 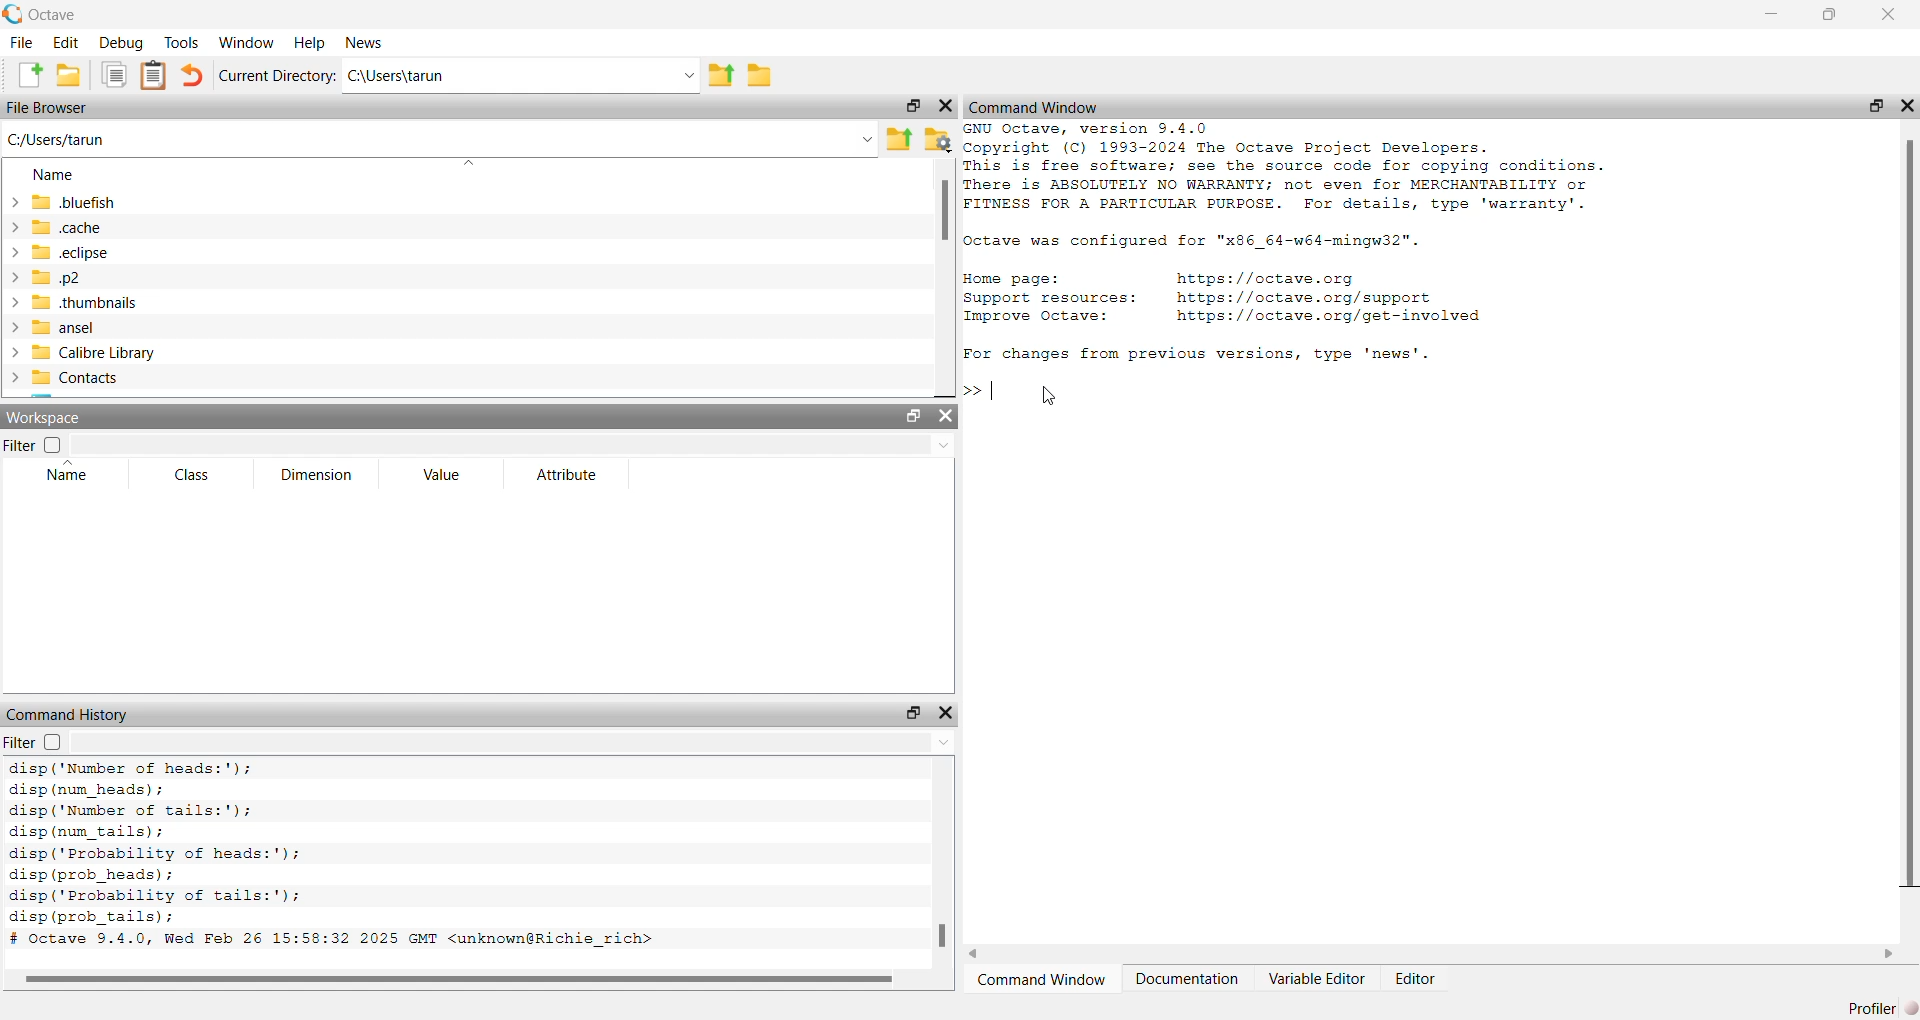 I want to click on Name, so click(x=54, y=173).